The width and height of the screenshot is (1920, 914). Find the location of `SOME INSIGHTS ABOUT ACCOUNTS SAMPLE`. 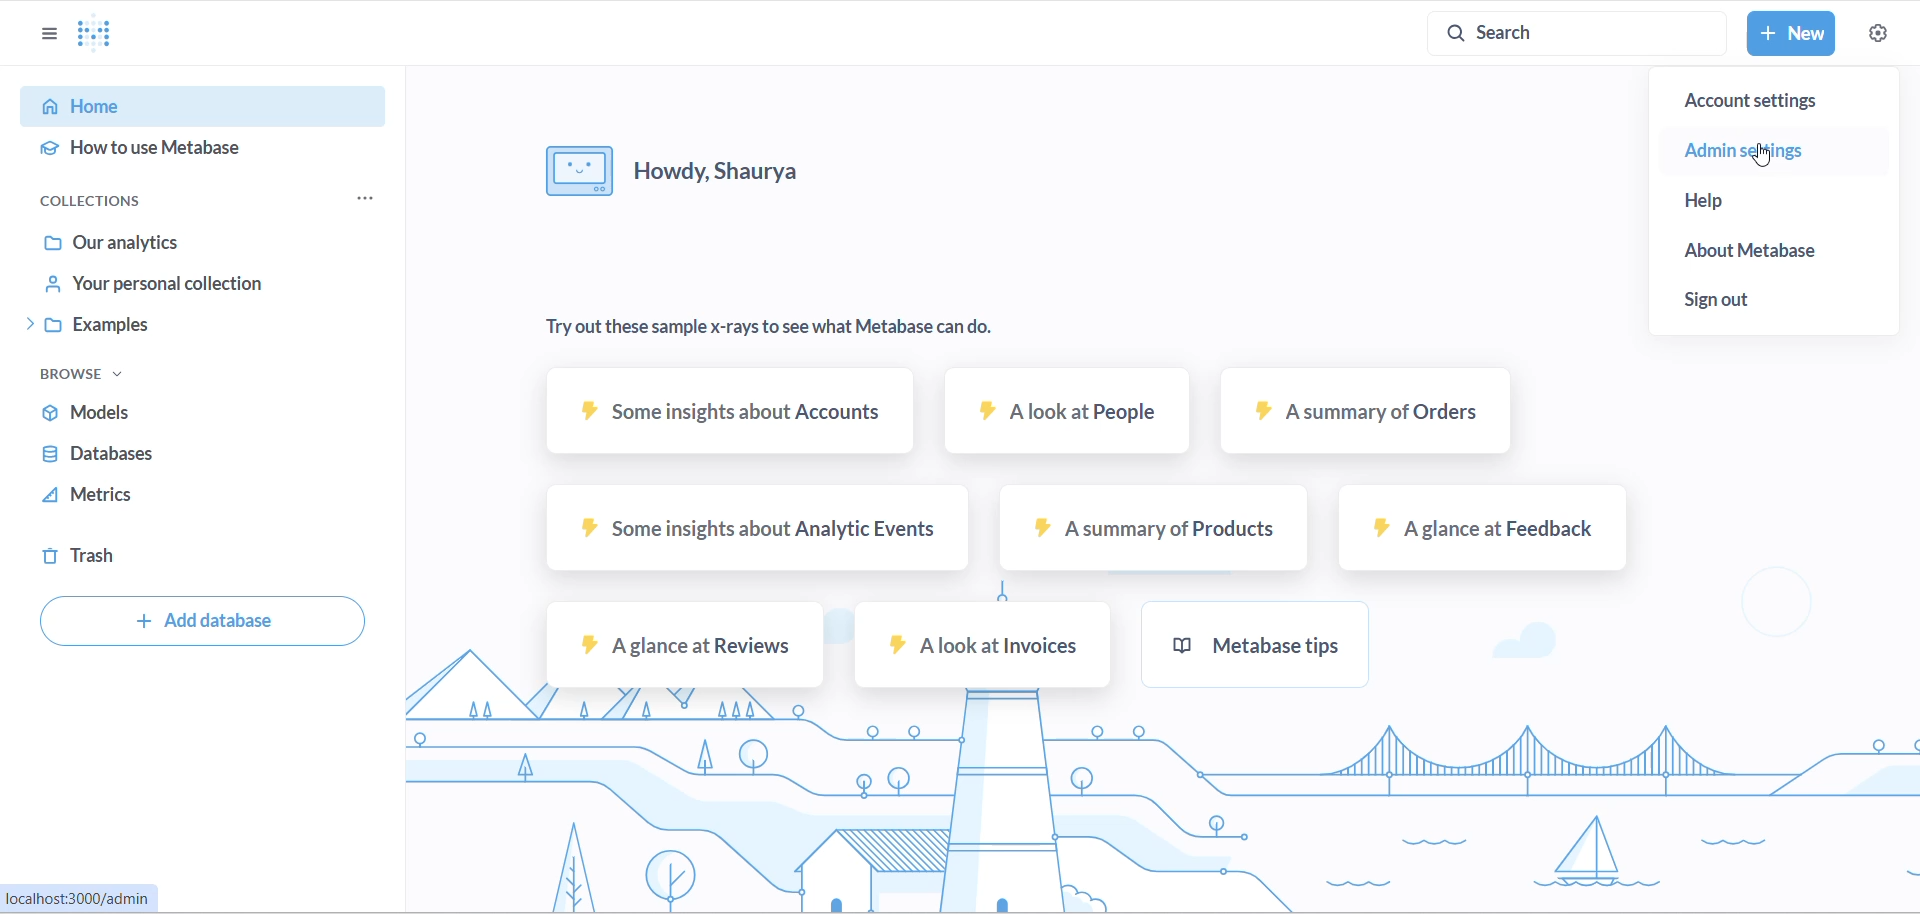

SOME INSIGHTS ABOUT ACCOUNTS SAMPLE is located at coordinates (737, 414).